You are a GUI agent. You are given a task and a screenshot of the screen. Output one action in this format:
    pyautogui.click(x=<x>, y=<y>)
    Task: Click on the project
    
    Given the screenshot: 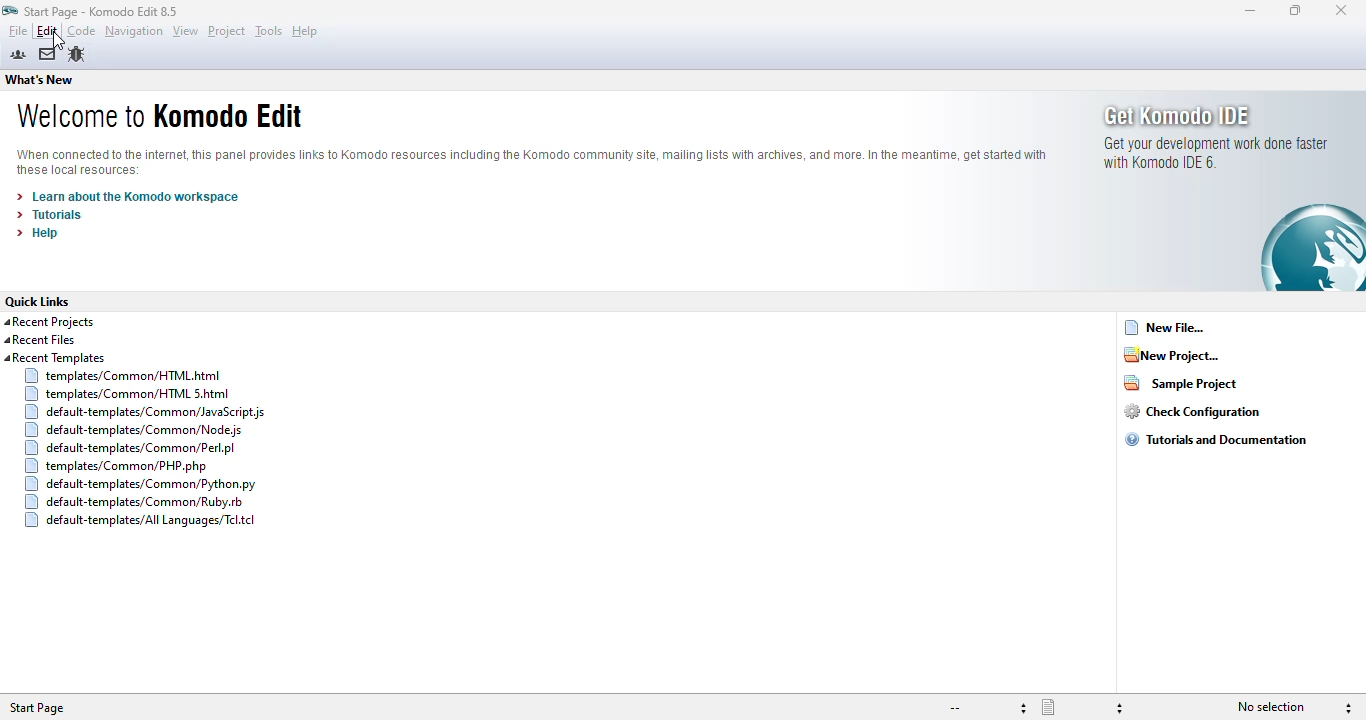 What is the action you would take?
    pyautogui.click(x=227, y=31)
    